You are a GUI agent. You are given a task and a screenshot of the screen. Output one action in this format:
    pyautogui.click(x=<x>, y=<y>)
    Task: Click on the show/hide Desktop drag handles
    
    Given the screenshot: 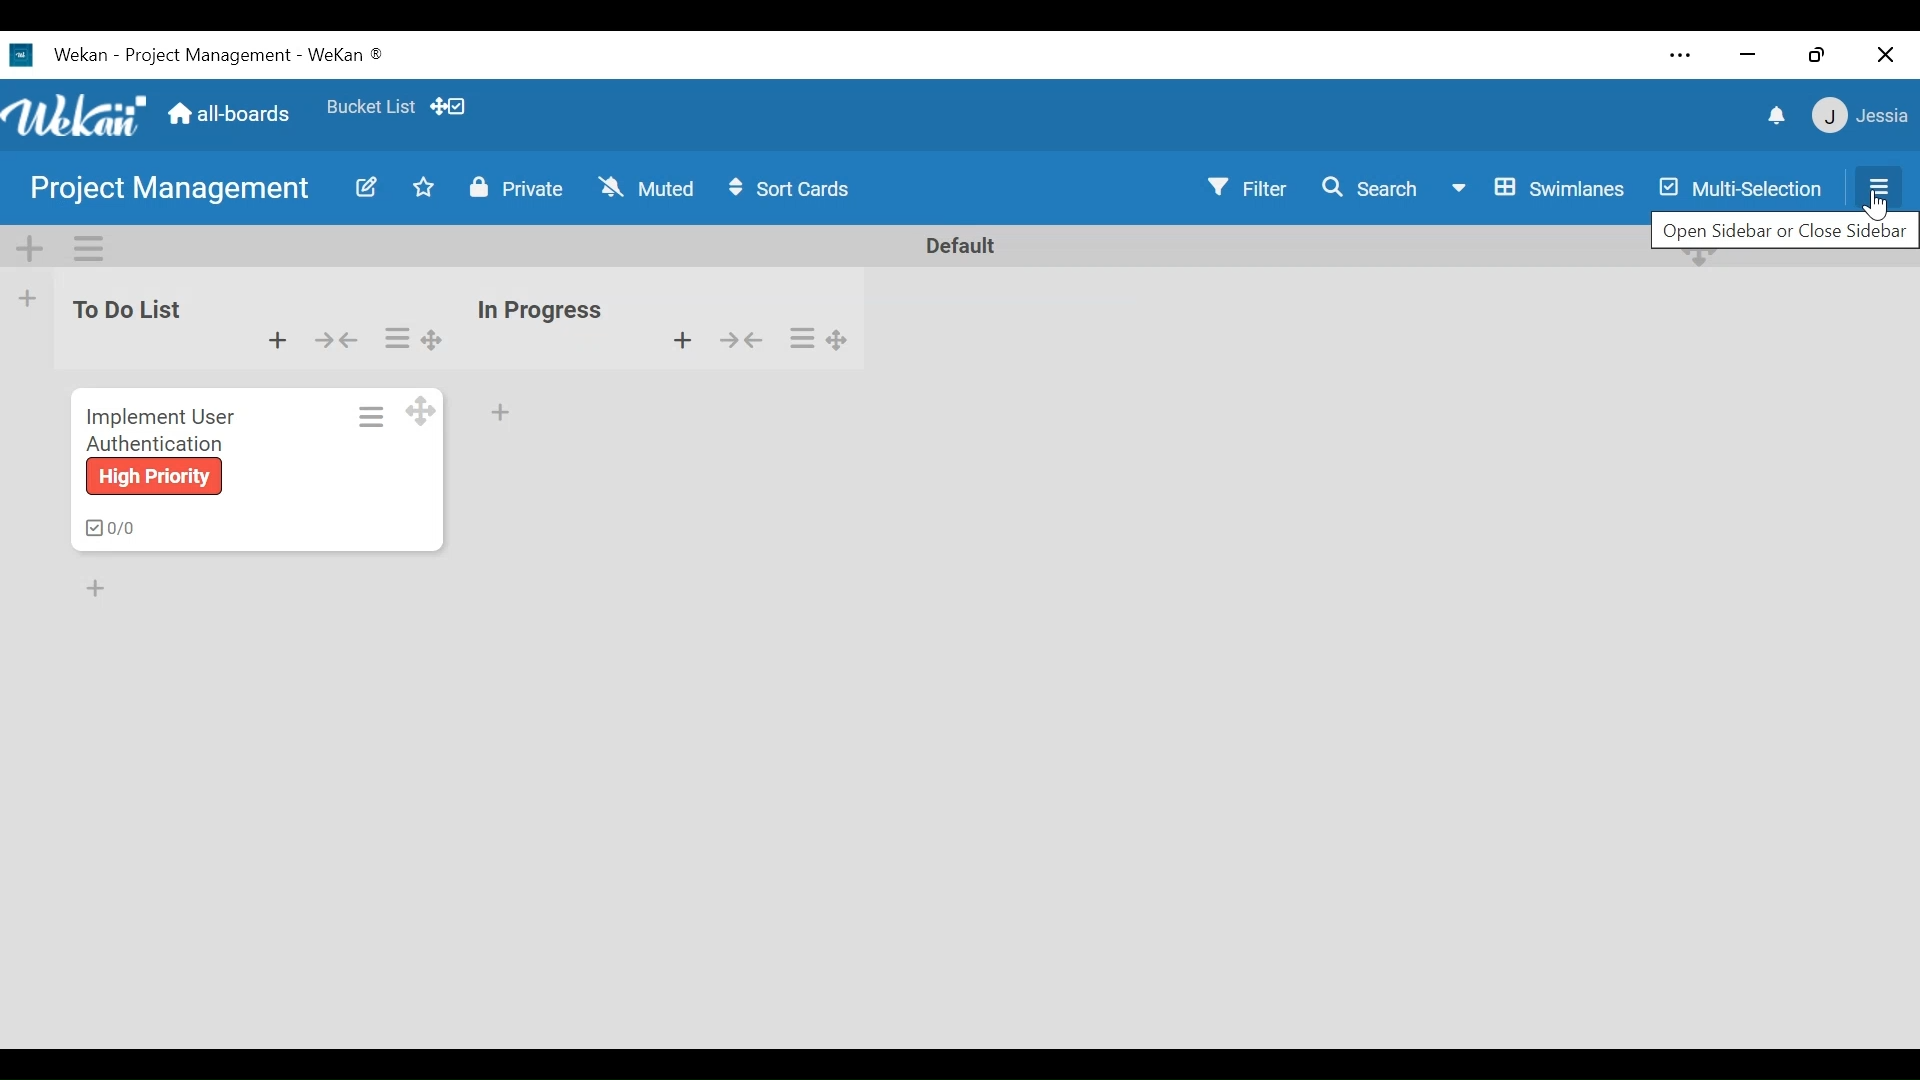 What is the action you would take?
    pyautogui.click(x=448, y=106)
    